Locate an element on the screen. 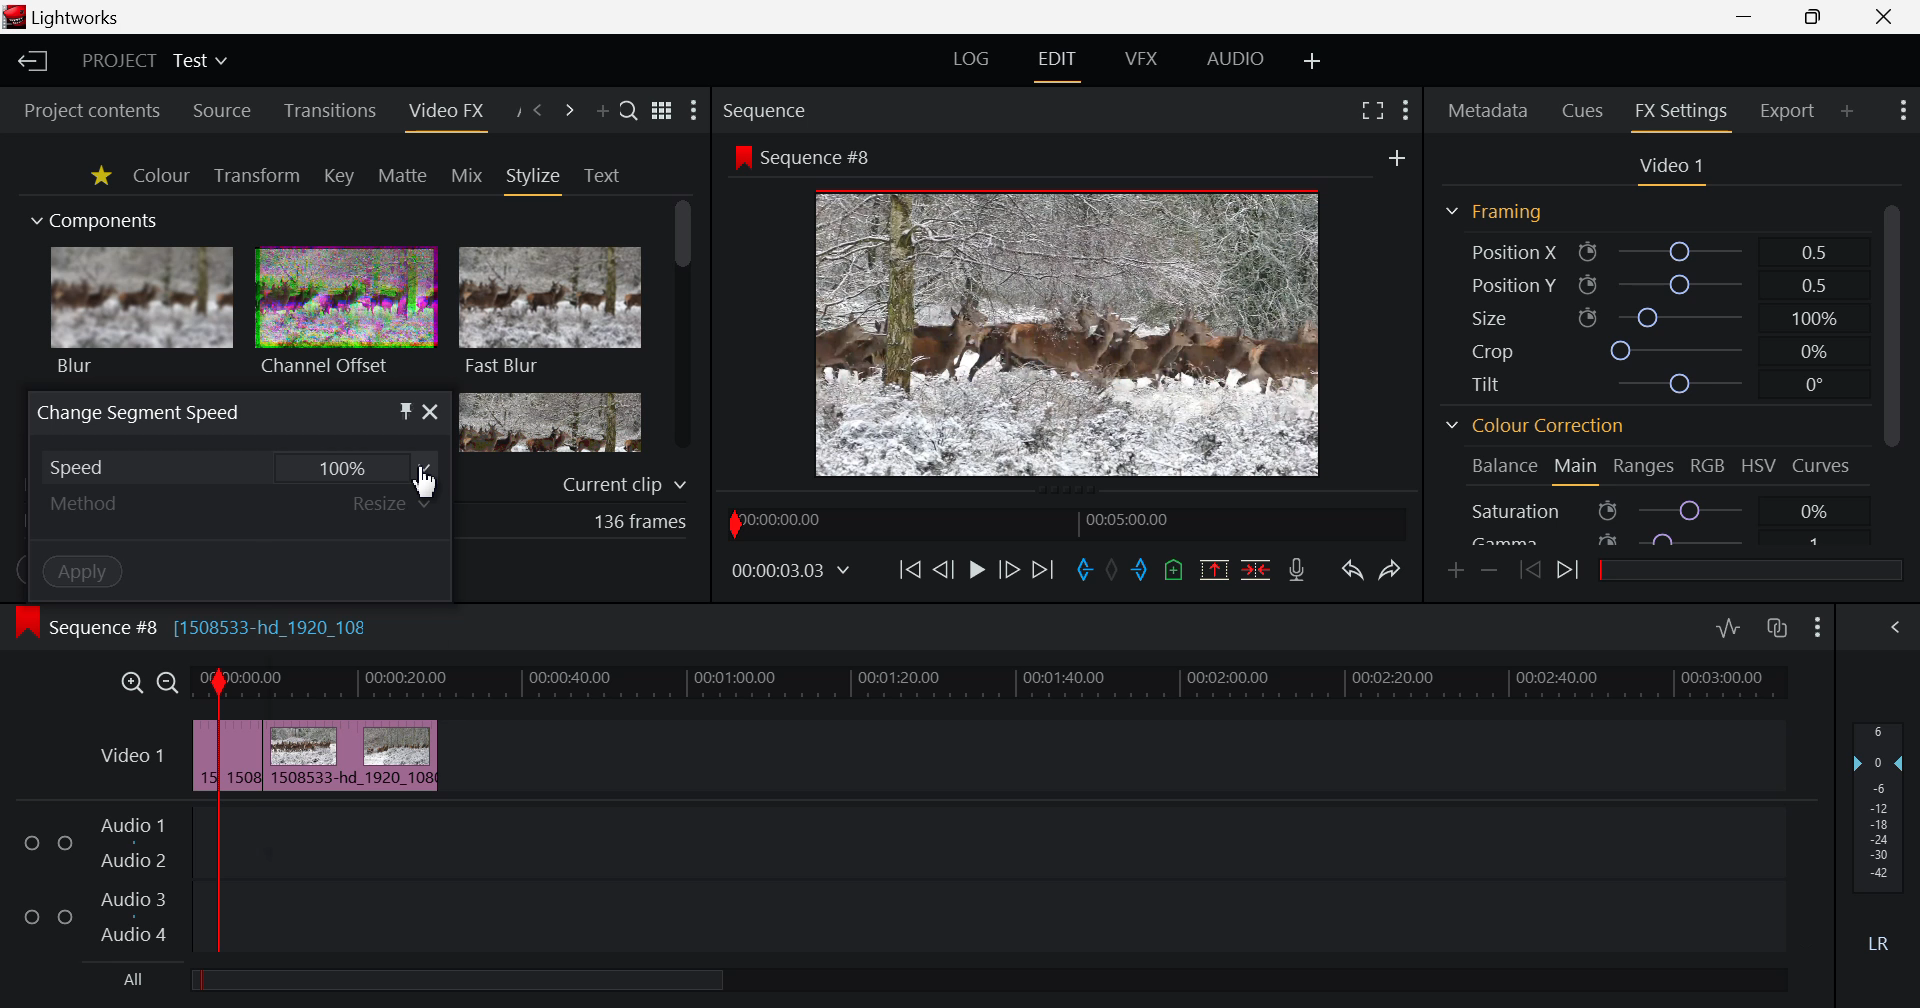 This screenshot has height=1008, width=1920. Add Panel is located at coordinates (1848, 109).